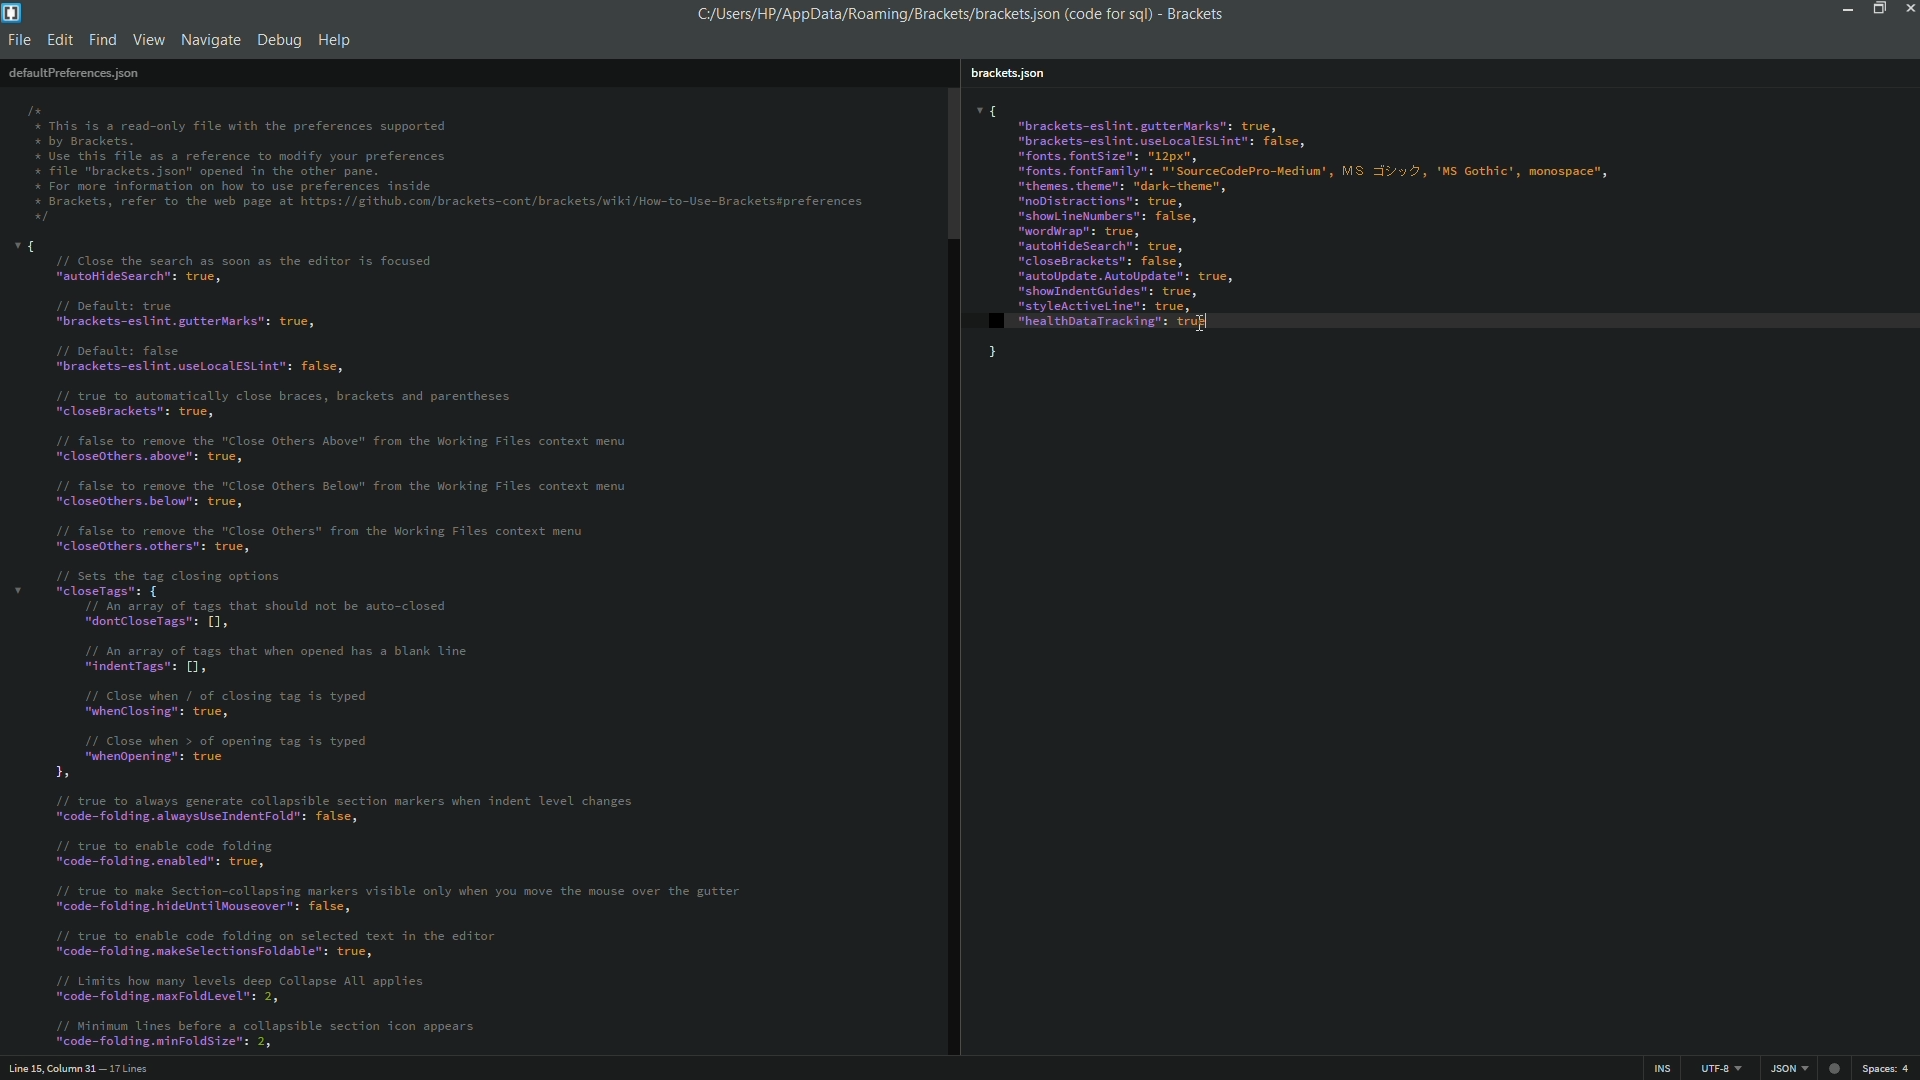  I want to click on Number of lines, so click(133, 1068).